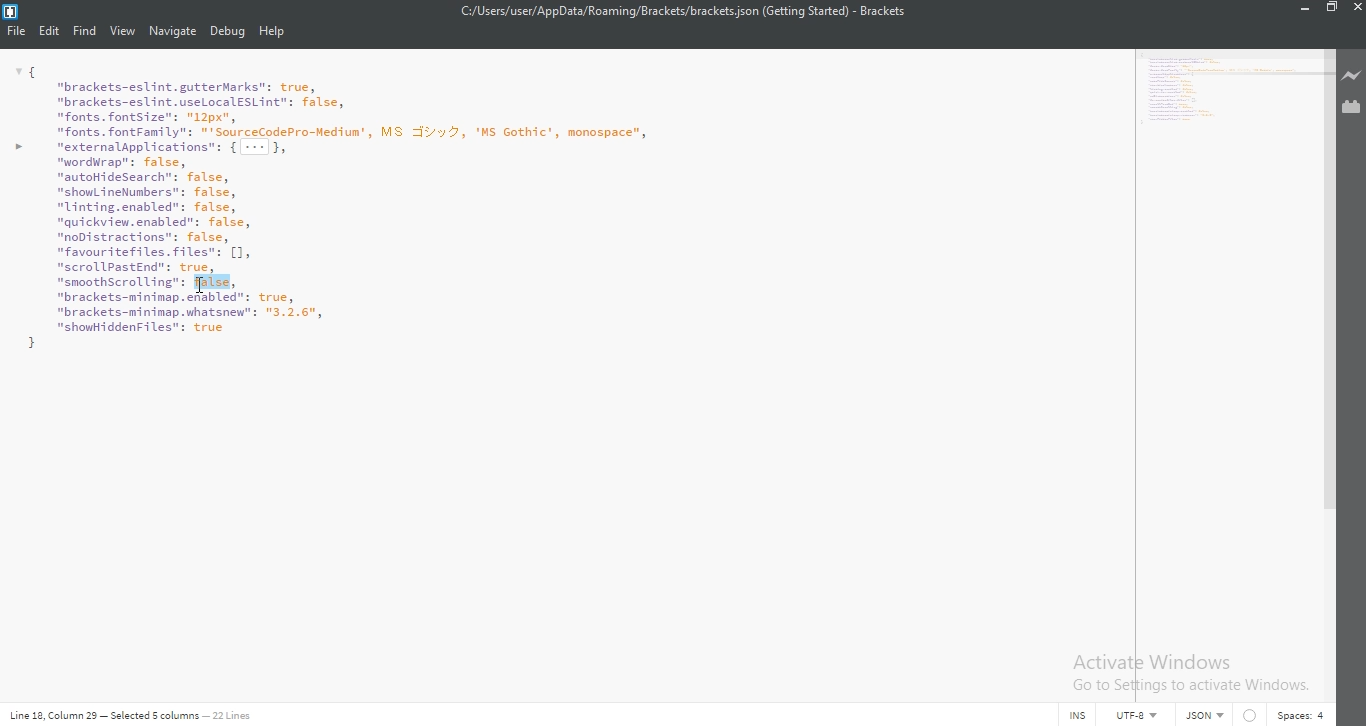 Image resolution: width=1366 pixels, height=726 pixels. What do you see at coordinates (1330, 8) in the screenshot?
I see `Restore` at bounding box center [1330, 8].